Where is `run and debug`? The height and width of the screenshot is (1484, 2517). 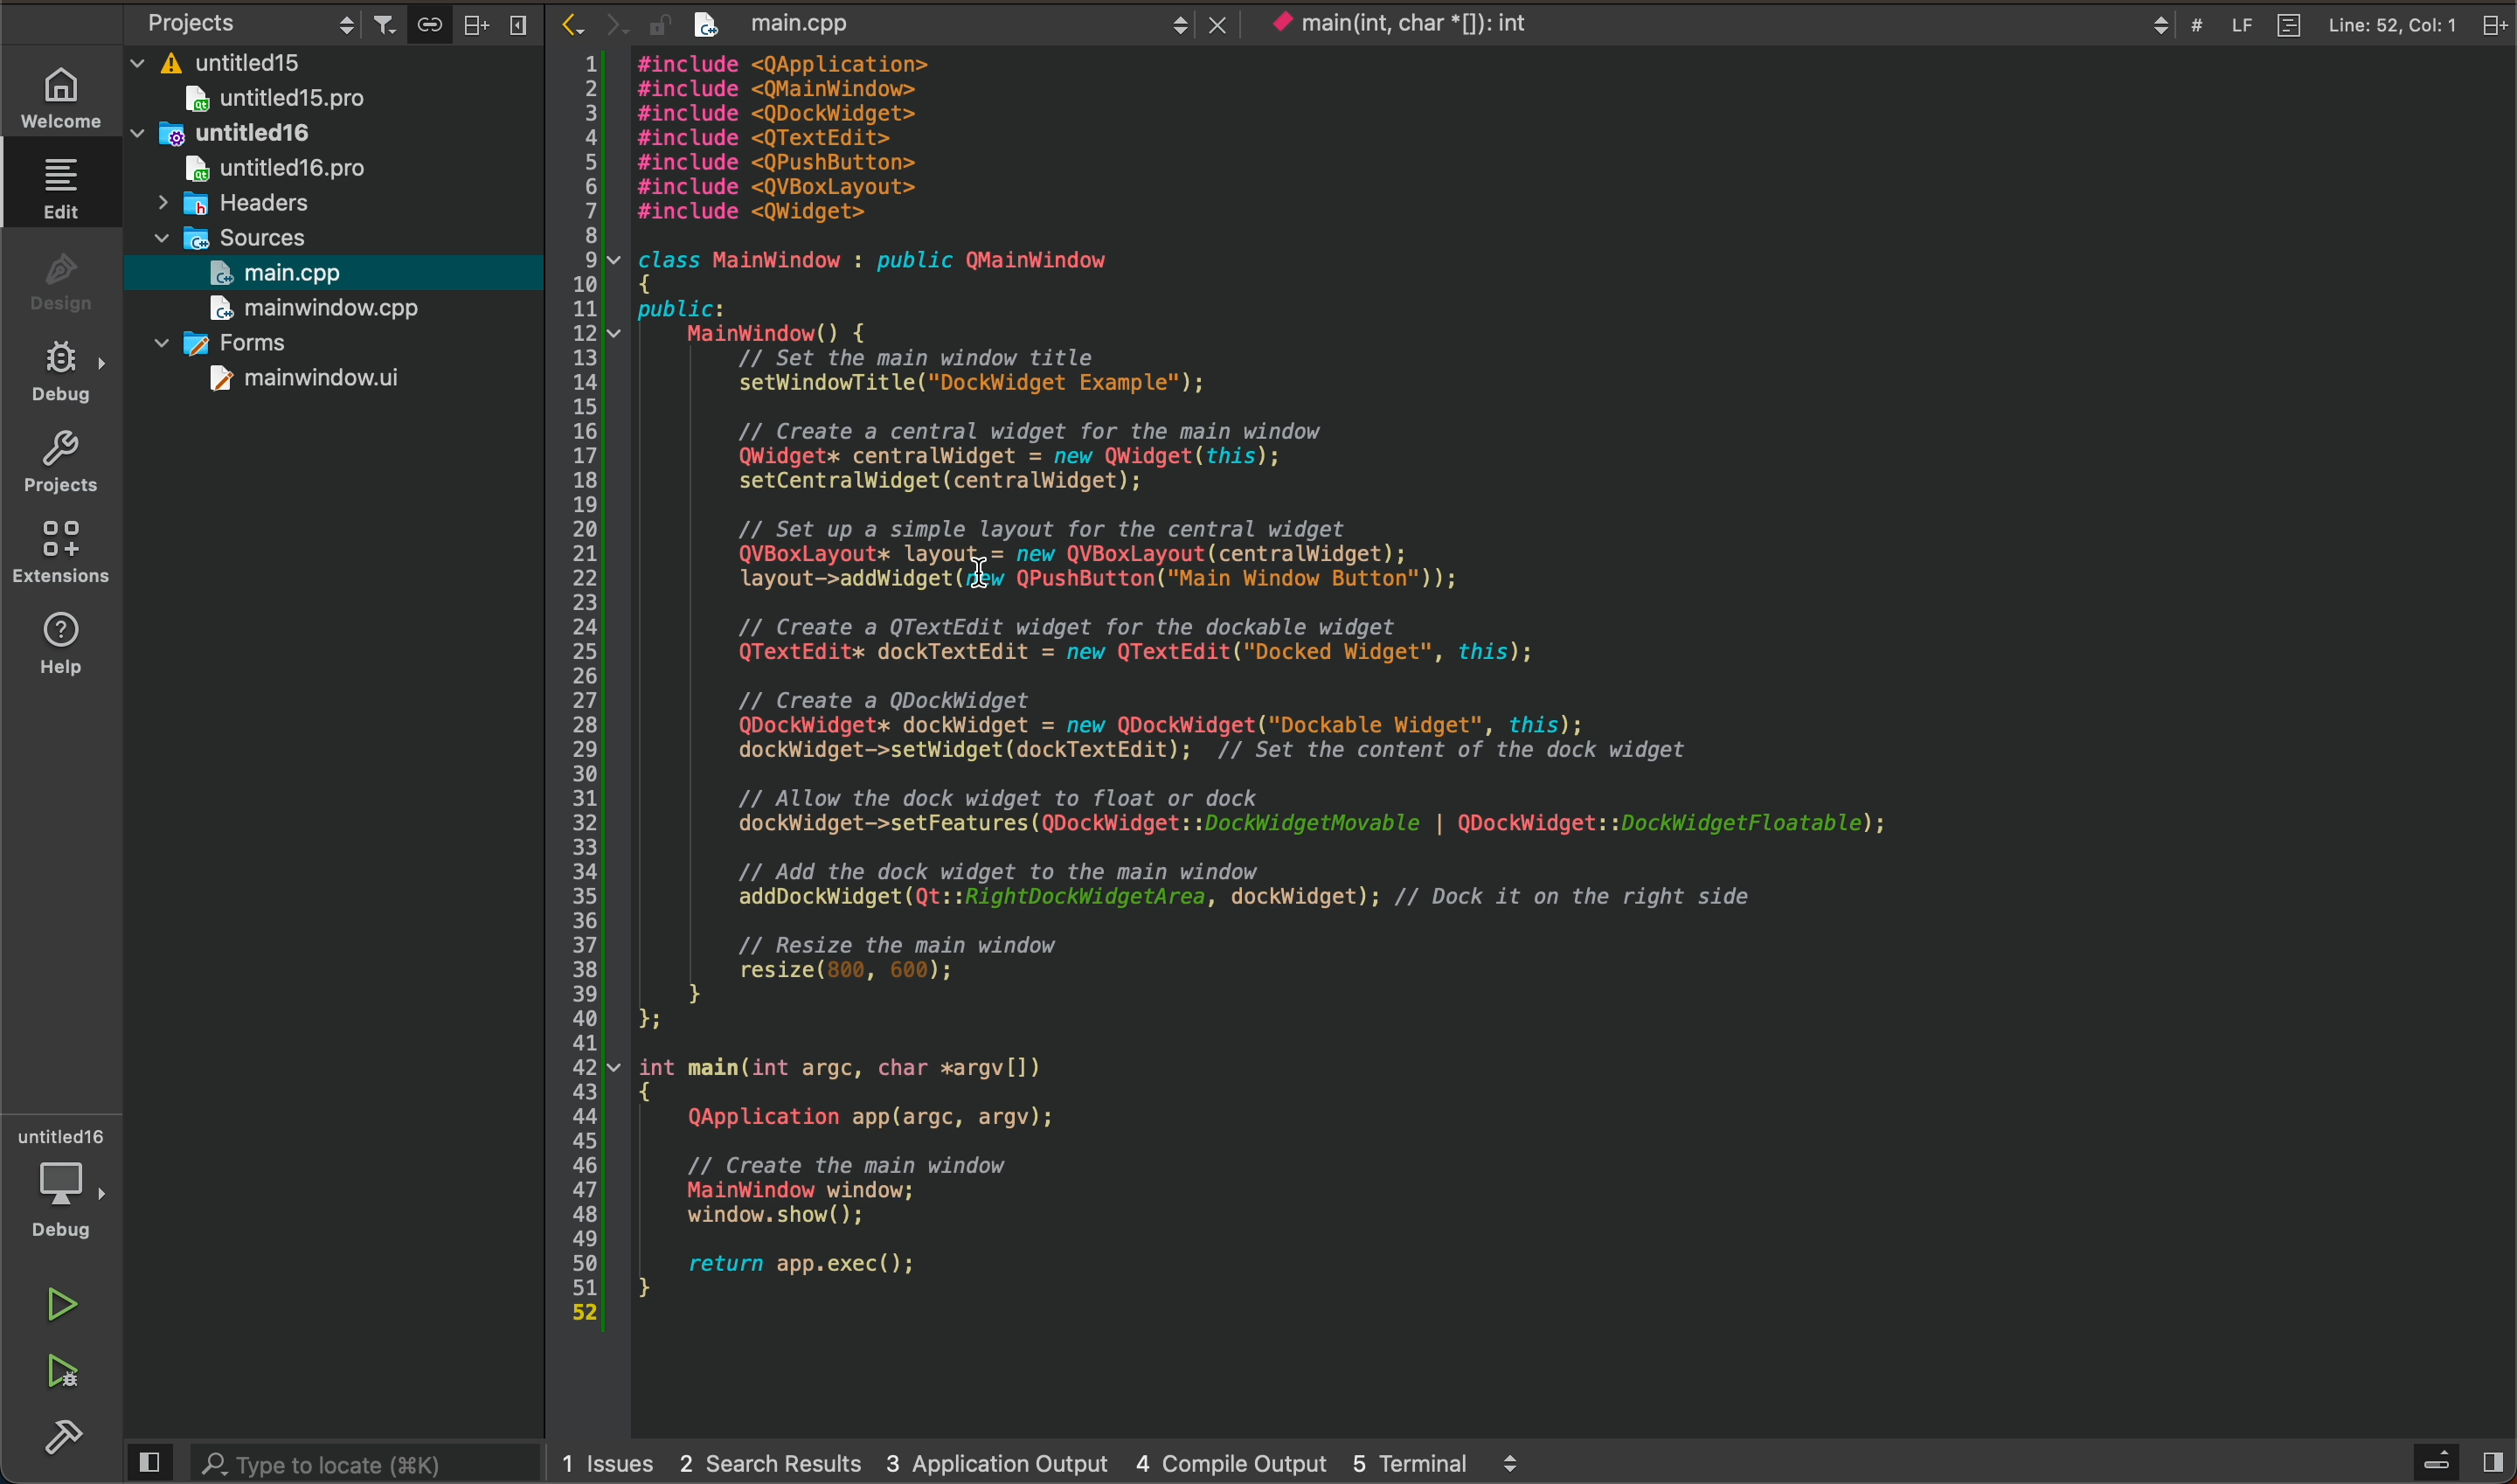
run and debug is located at coordinates (67, 1371).